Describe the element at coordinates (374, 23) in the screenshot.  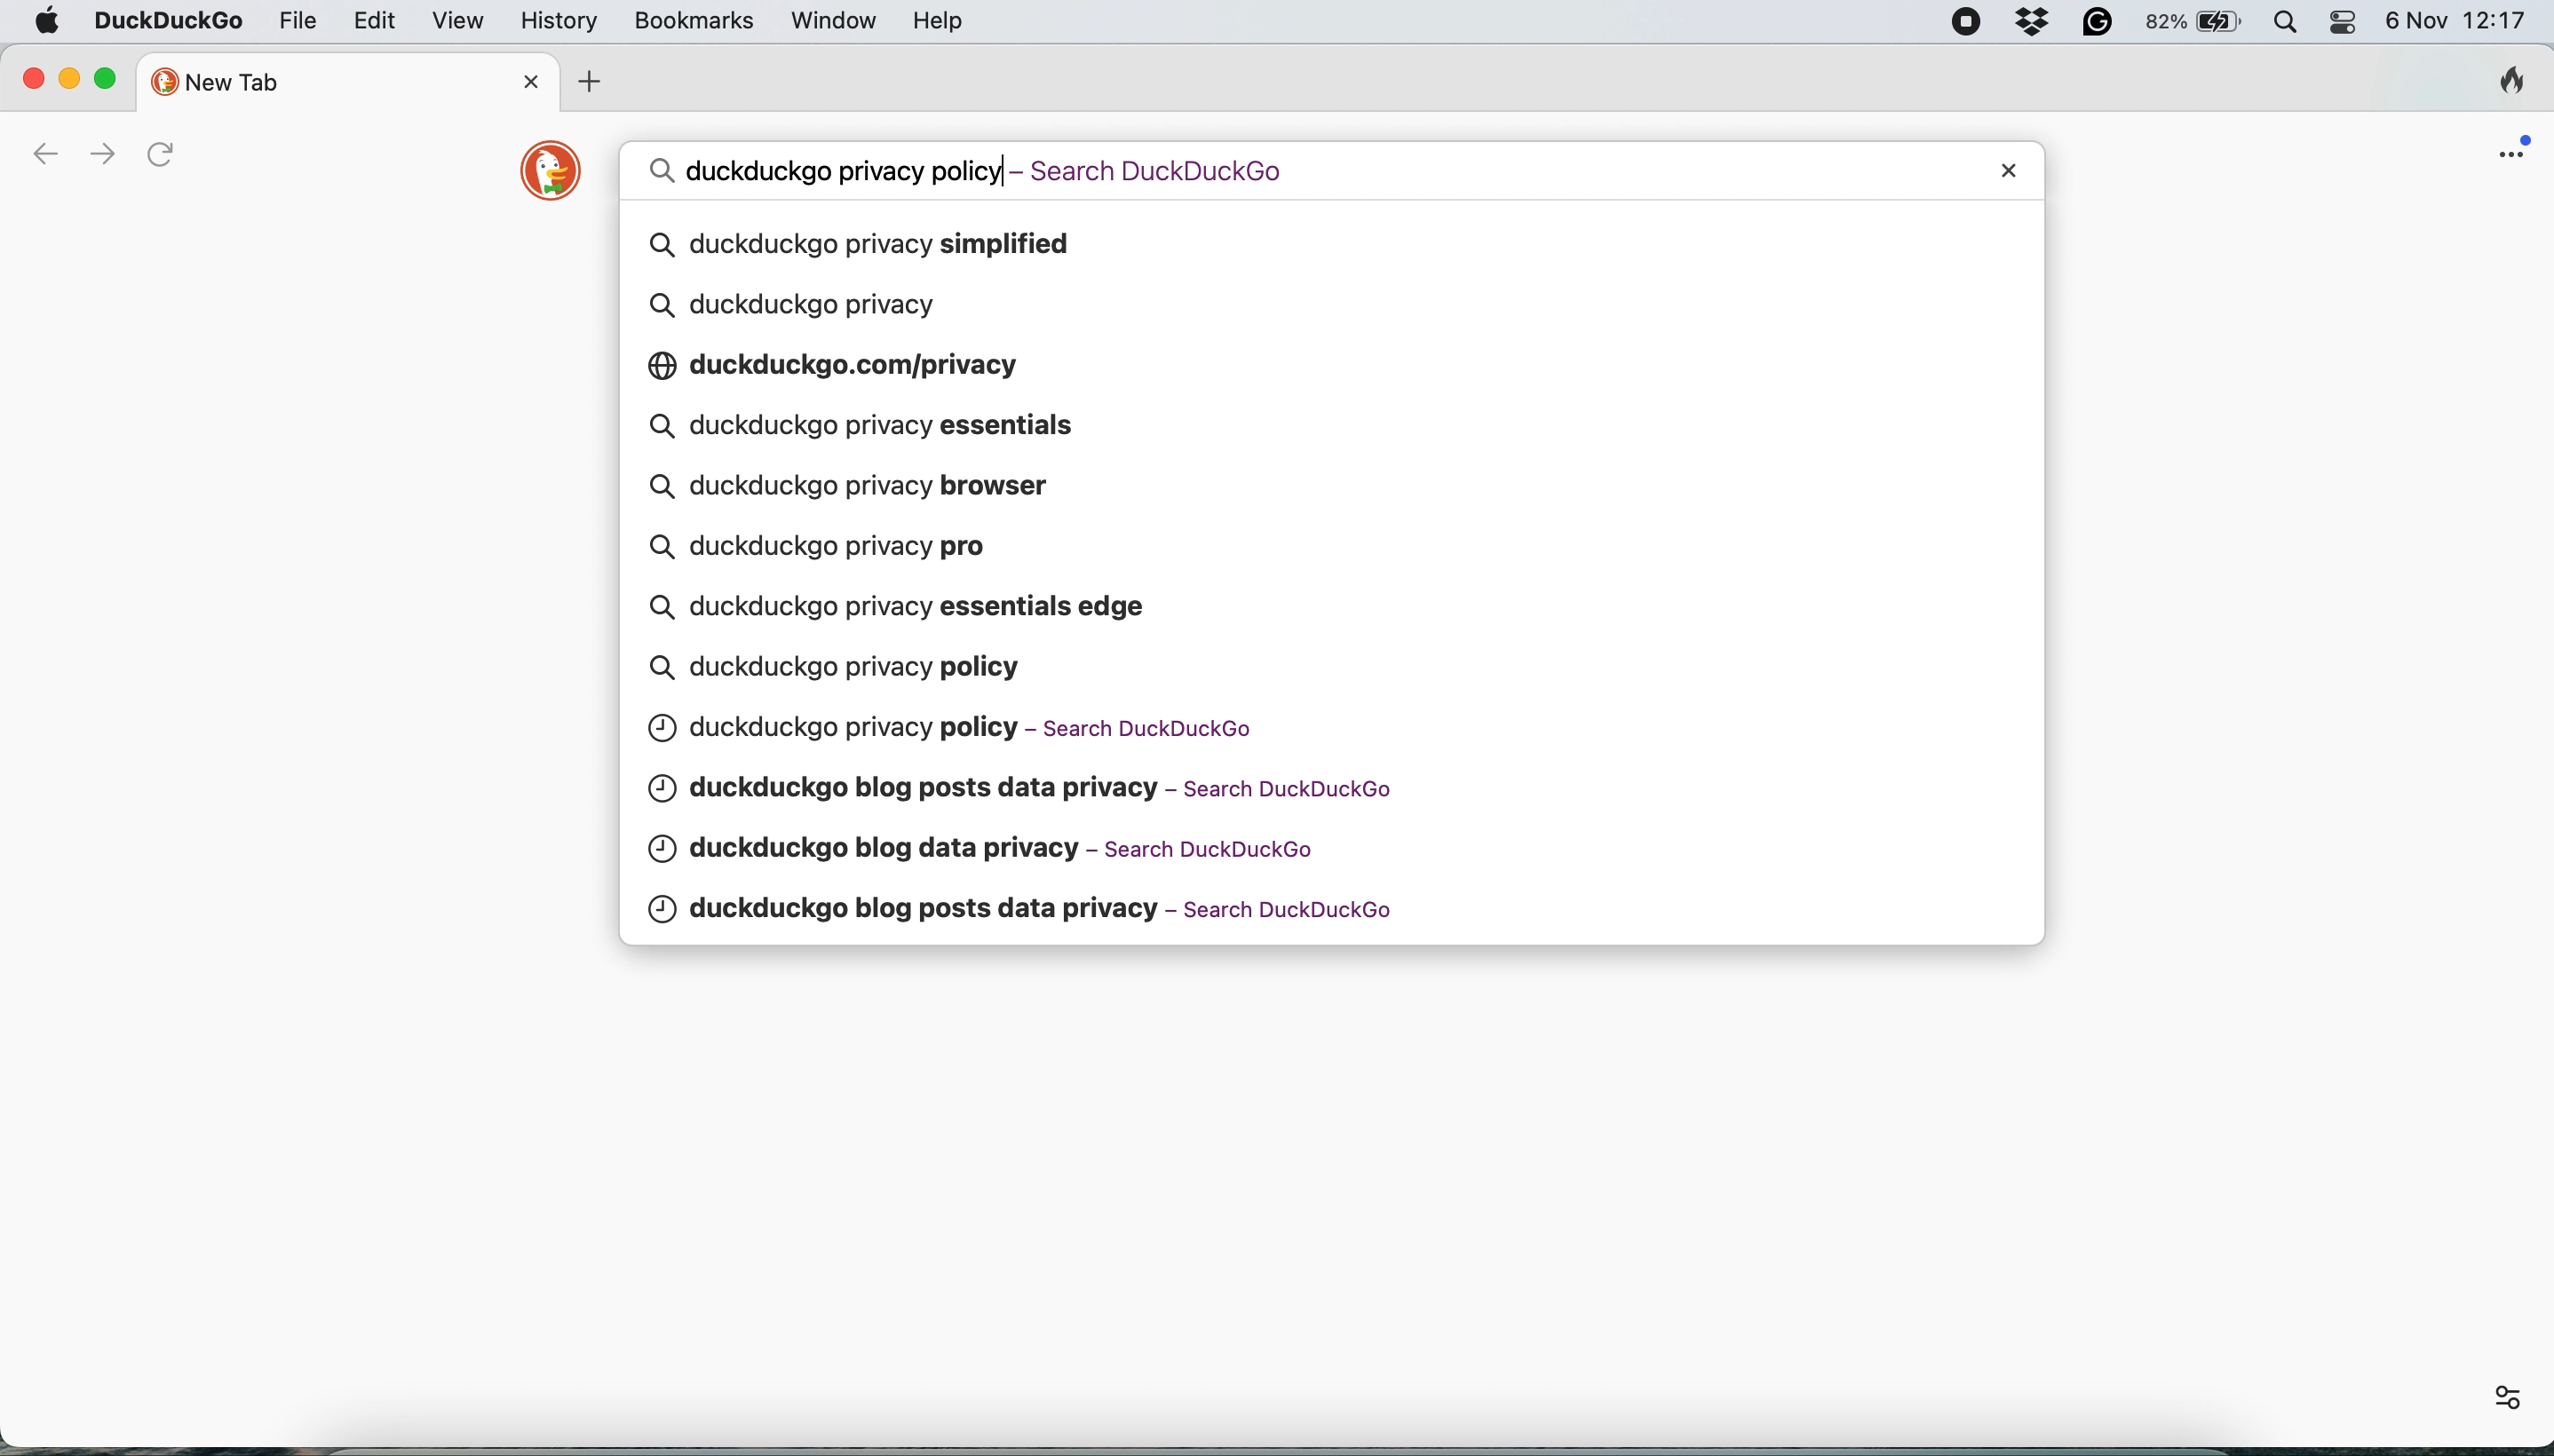
I see `edit` at that location.